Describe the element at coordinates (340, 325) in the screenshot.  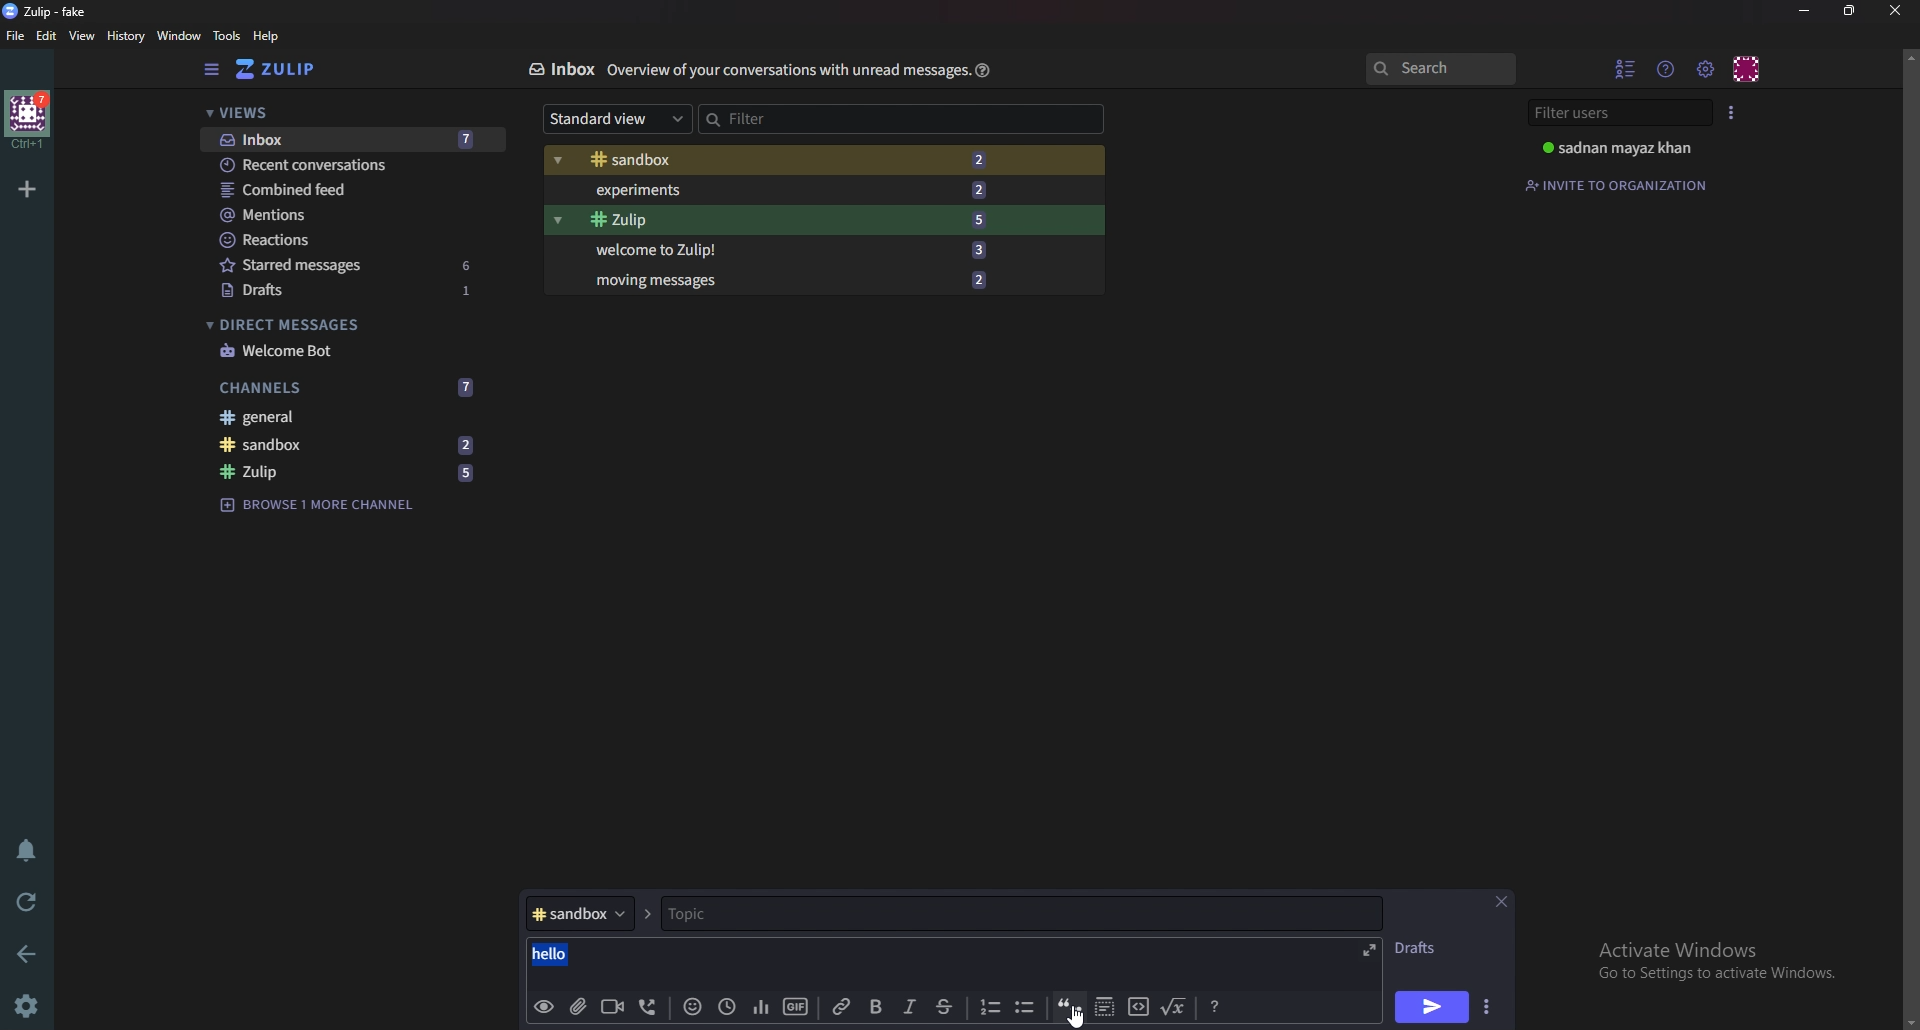
I see `Direct messages` at that location.